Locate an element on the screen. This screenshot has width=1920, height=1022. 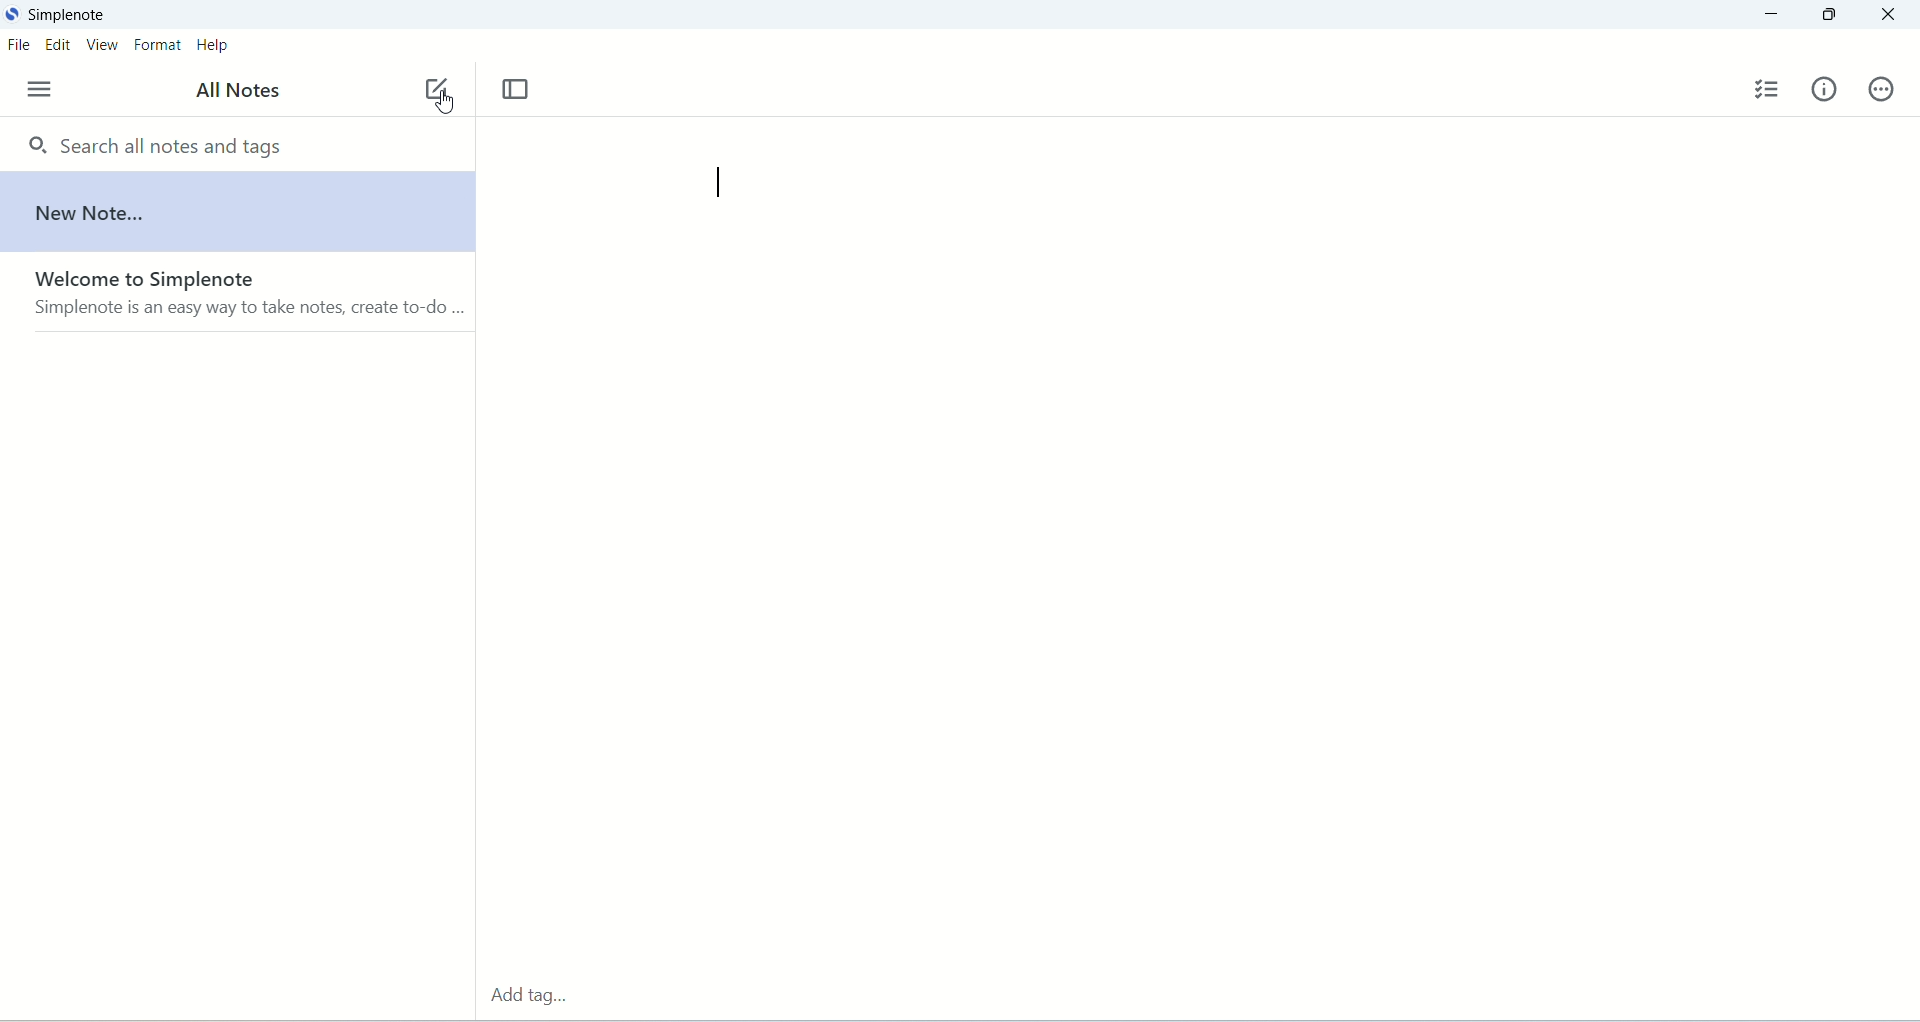
close is located at coordinates (1898, 16).